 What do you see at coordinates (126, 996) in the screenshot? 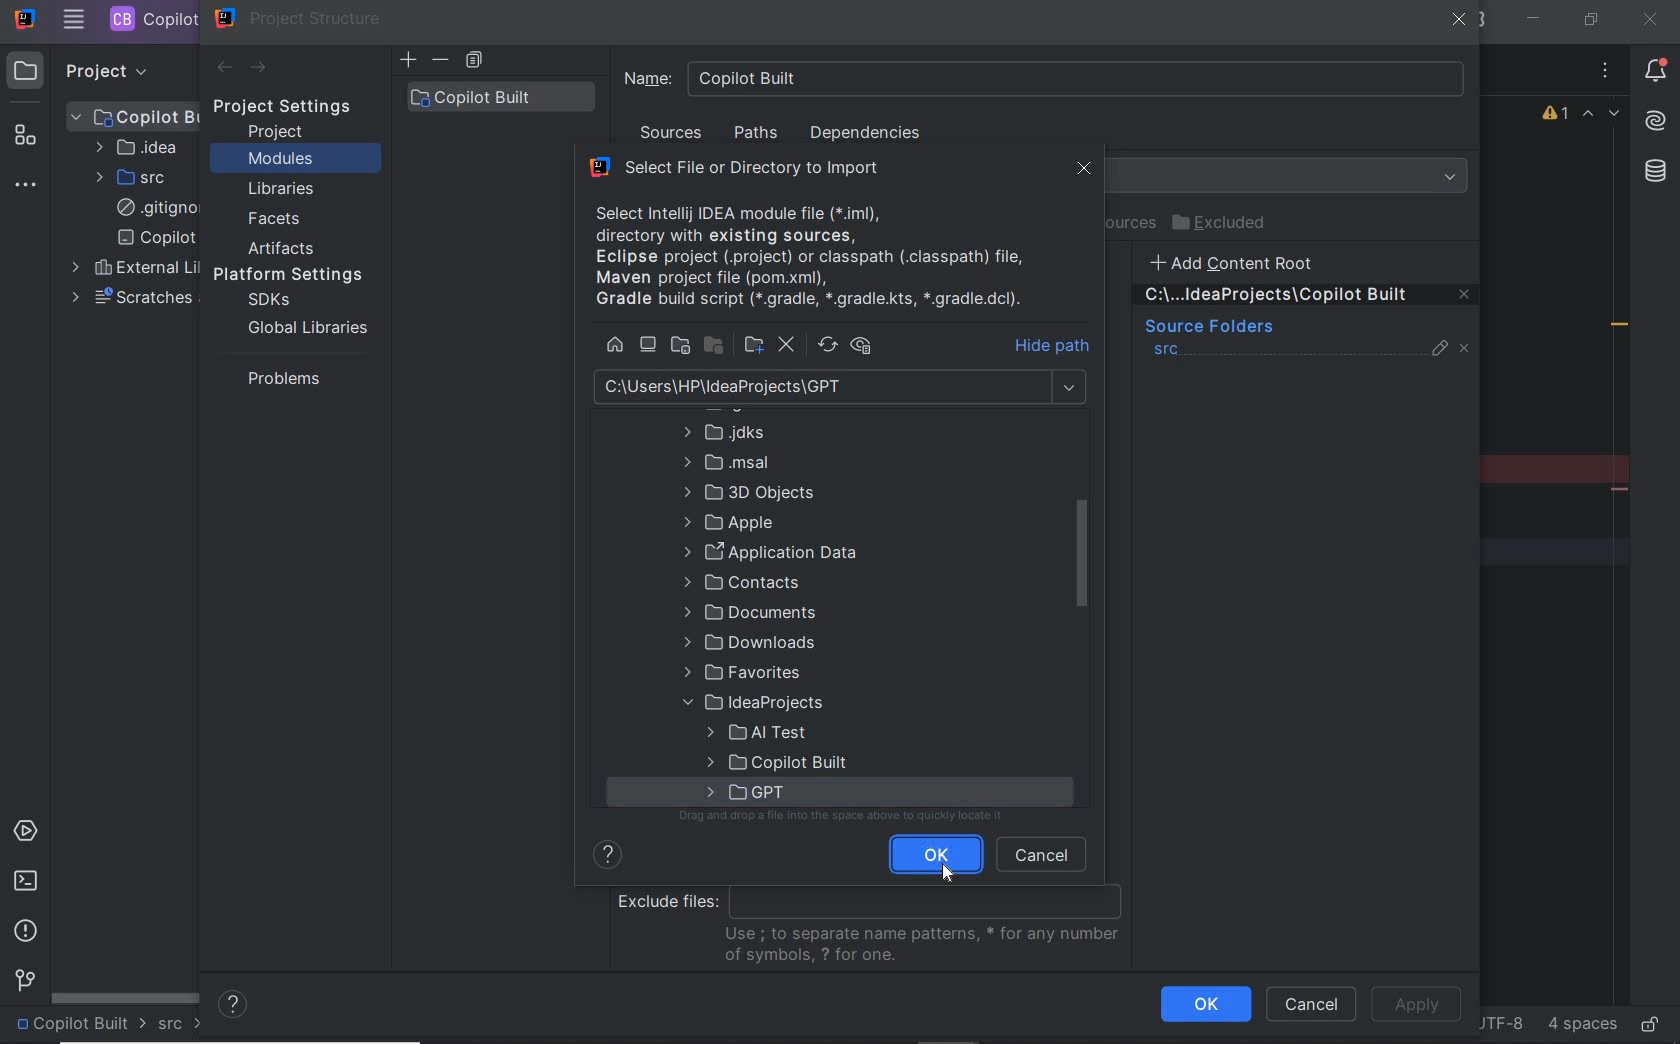
I see `scrollbar` at bounding box center [126, 996].